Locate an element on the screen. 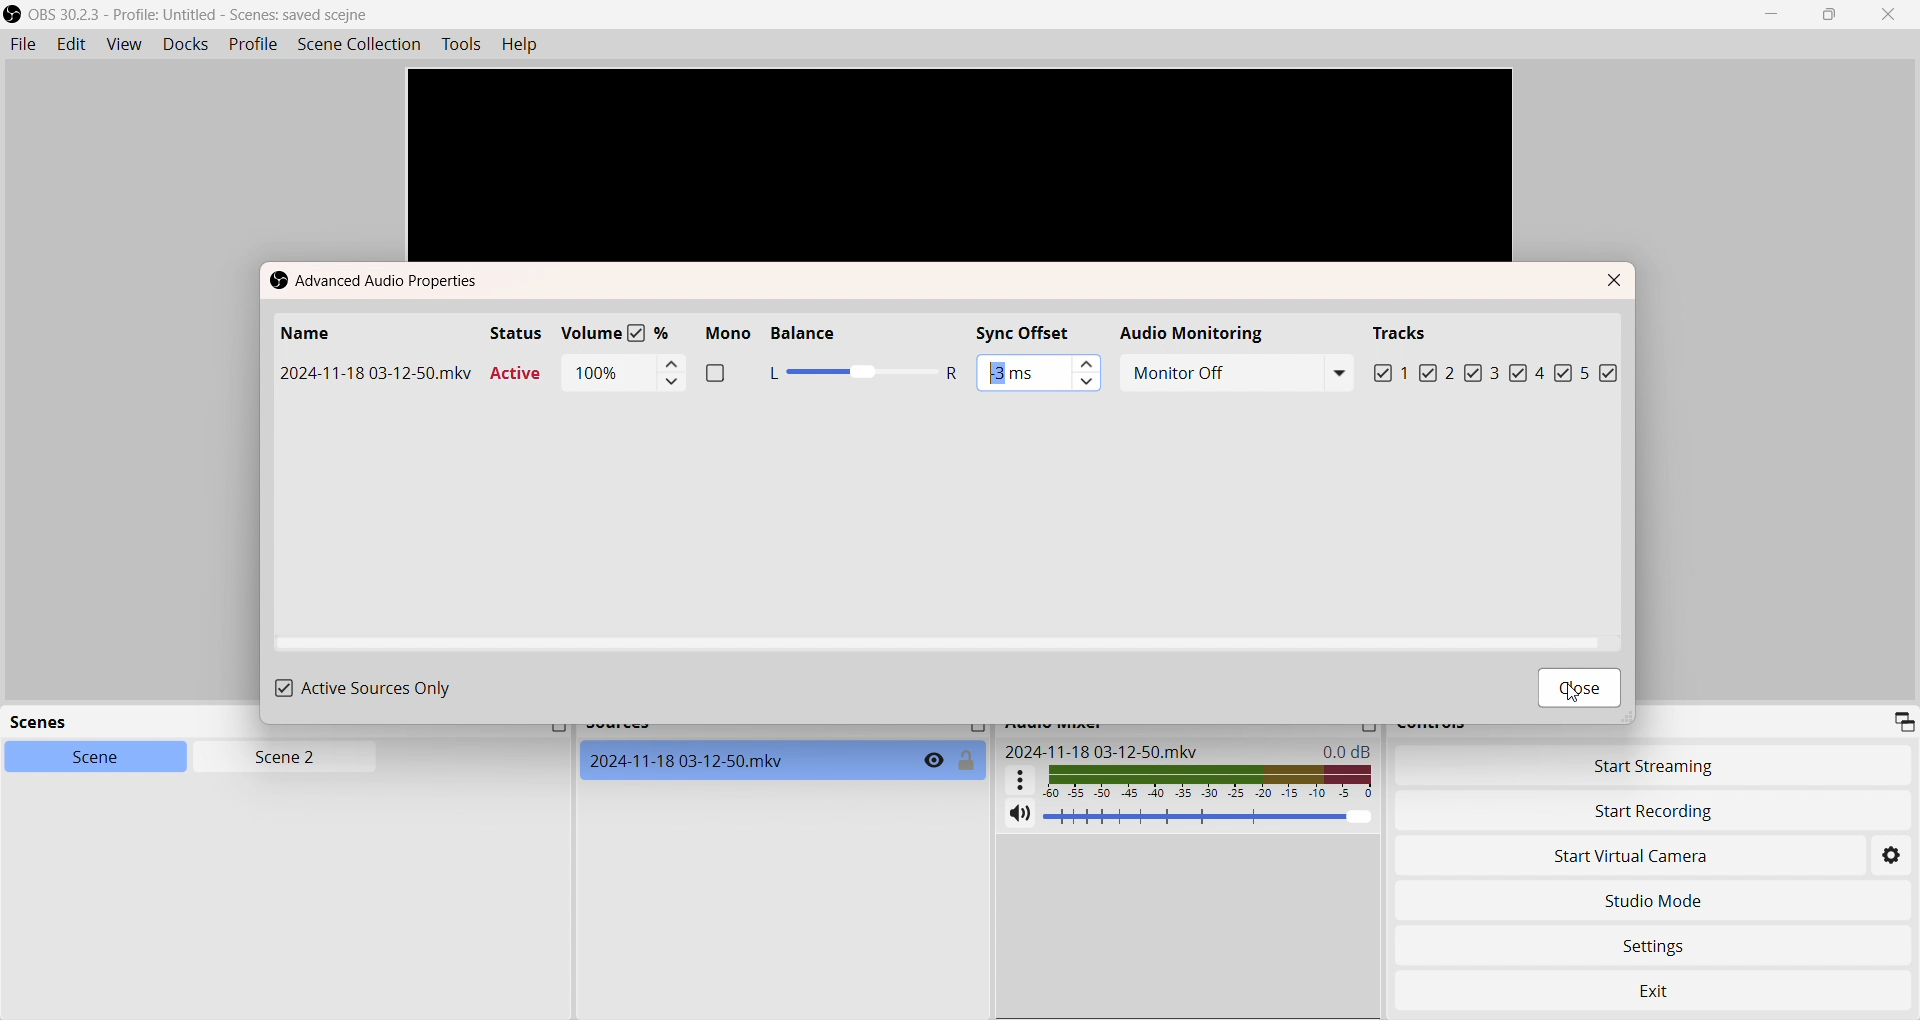 The height and width of the screenshot is (1020, 1920). 3 is located at coordinates (1507, 373).